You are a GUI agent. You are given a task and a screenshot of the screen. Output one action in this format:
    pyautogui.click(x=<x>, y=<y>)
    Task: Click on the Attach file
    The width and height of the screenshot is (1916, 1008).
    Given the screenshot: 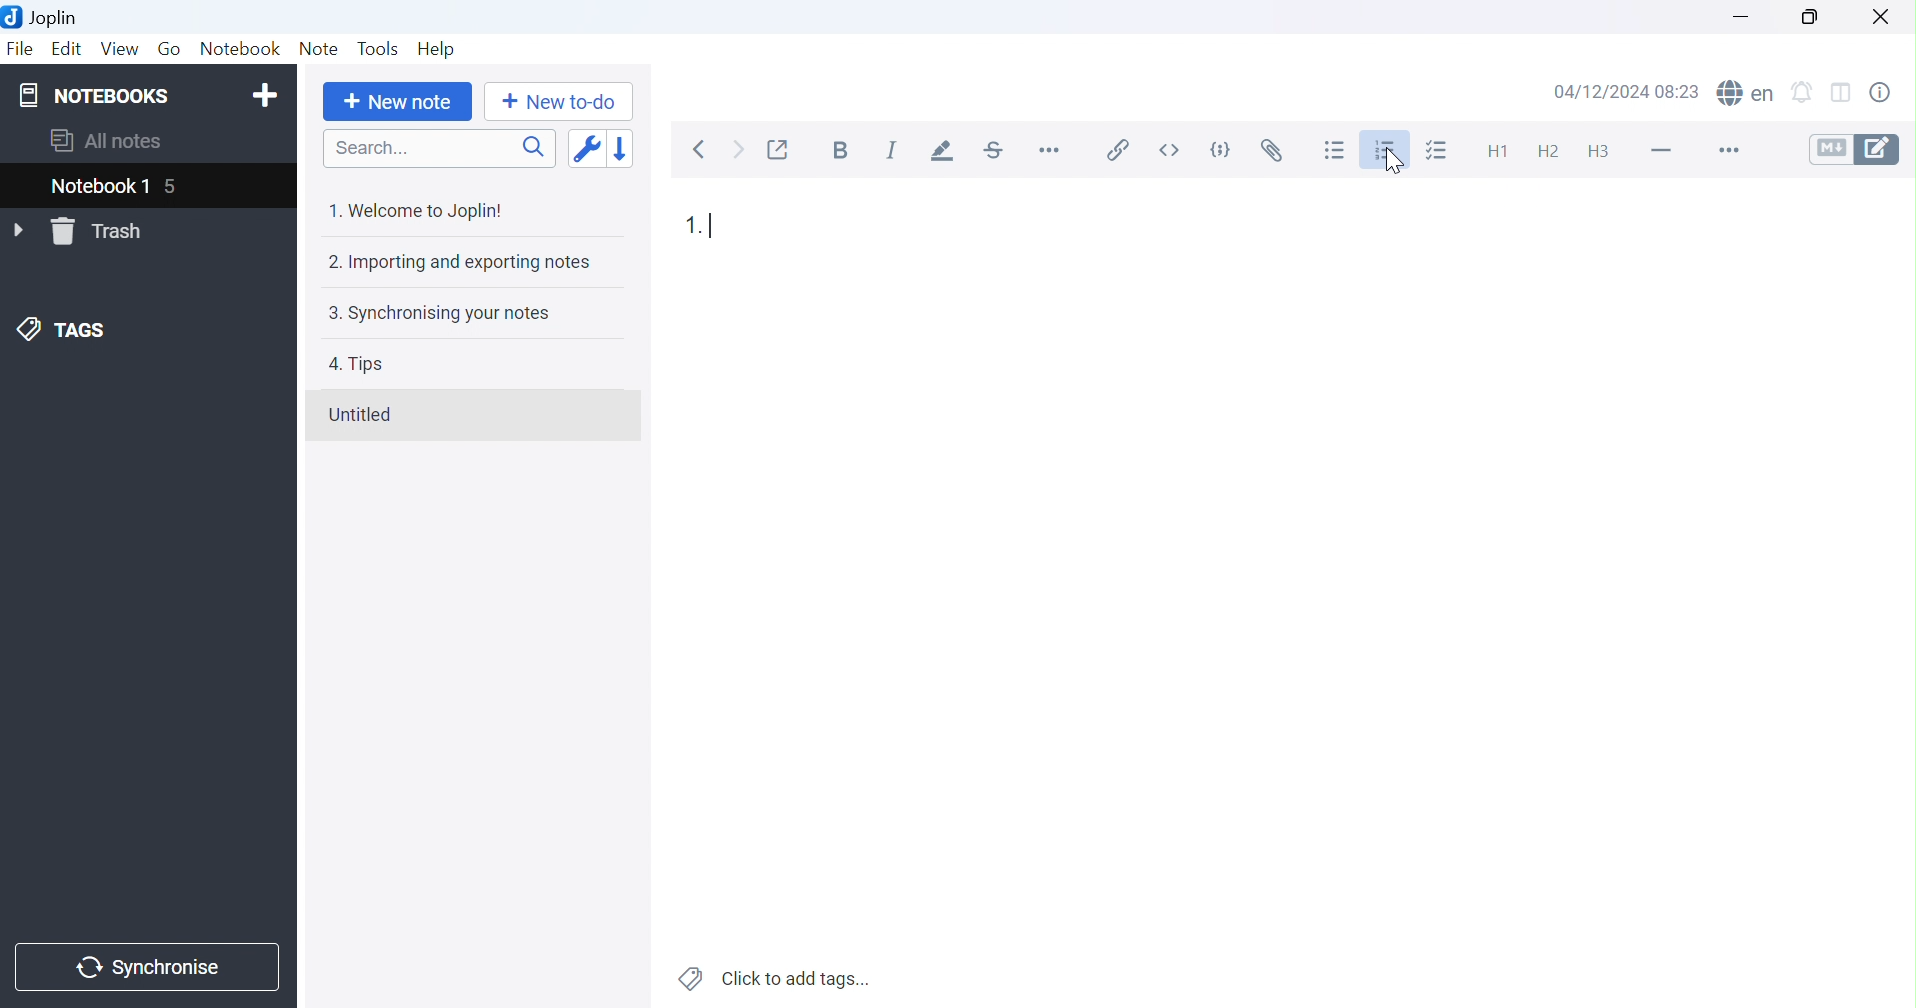 What is the action you would take?
    pyautogui.click(x=1271, y=151)
    